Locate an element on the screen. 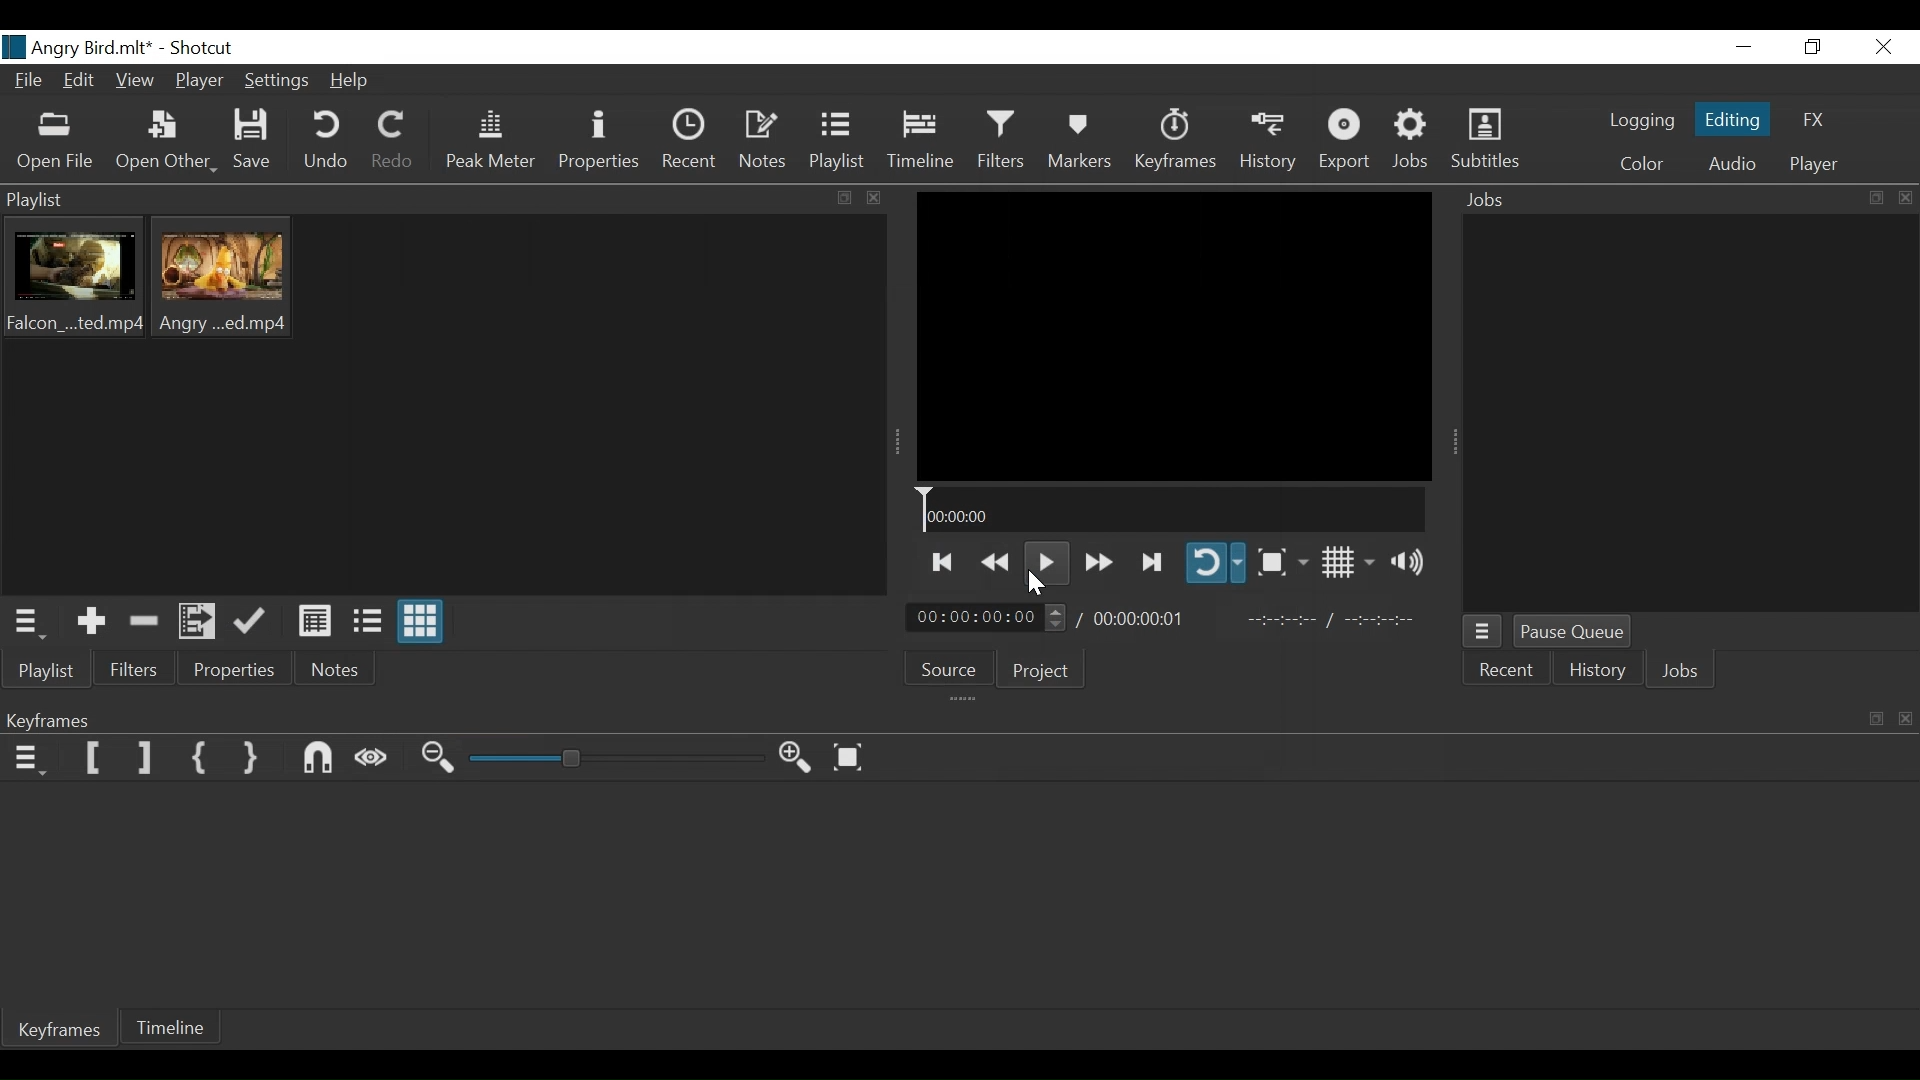 The width and height of the screenshot is (1920, 1080). Restore is located at coordinates (1815, 48).